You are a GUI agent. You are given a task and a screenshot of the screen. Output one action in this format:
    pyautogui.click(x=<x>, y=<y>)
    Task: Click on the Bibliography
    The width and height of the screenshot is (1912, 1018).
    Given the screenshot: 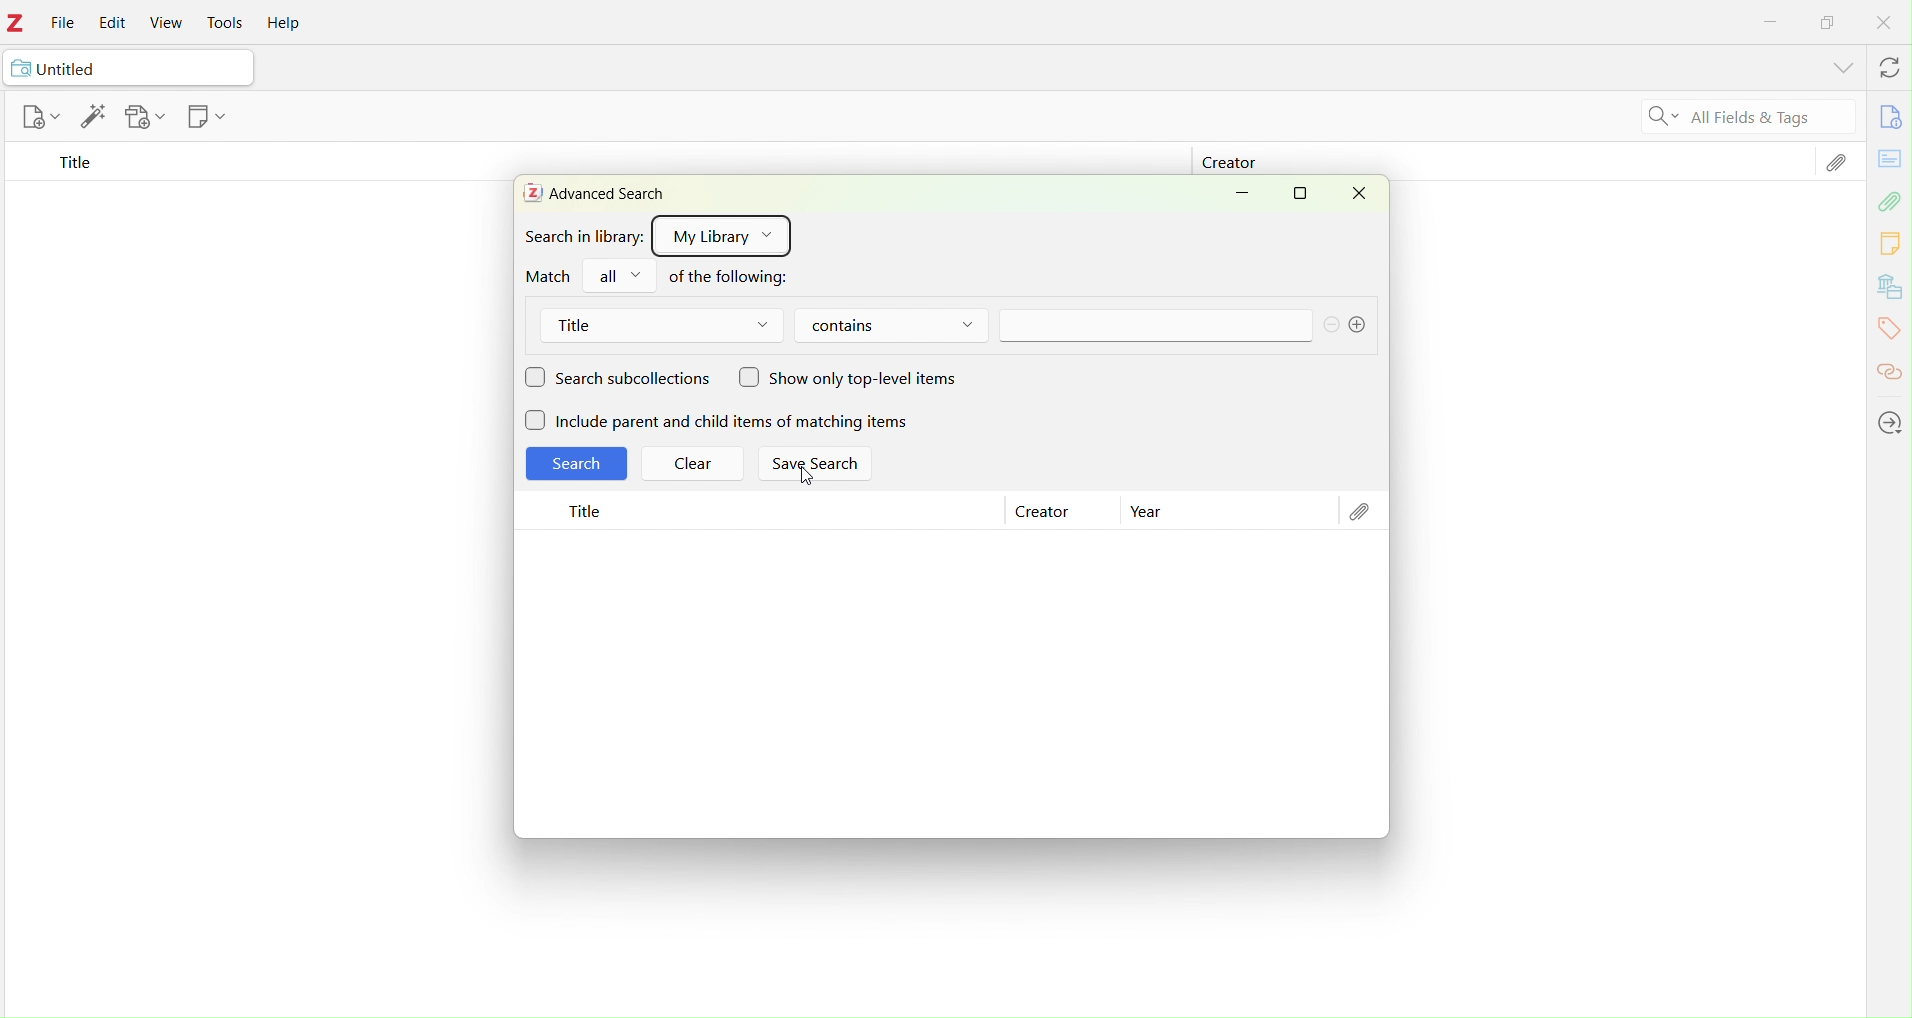 What is the action you would take?
    pyautogui.click(x=1889, y=288)
    